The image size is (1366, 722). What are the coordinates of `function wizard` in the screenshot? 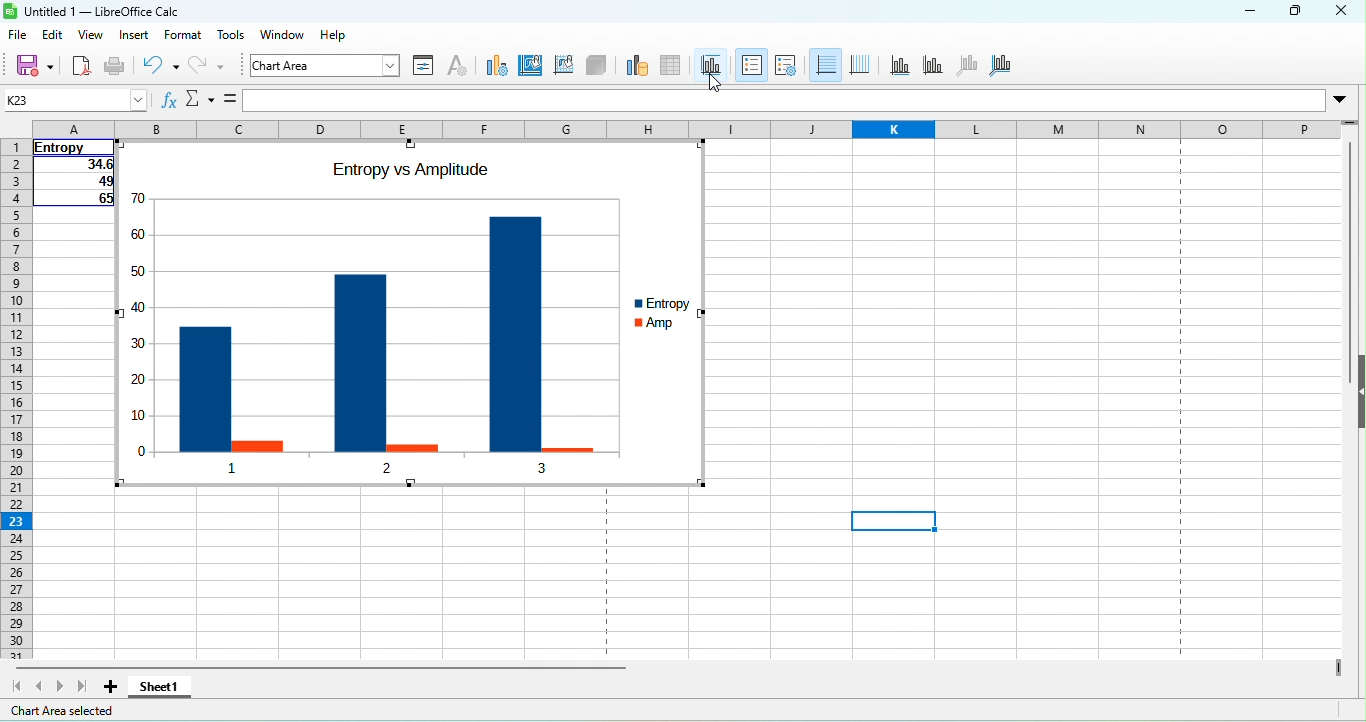 It's located at (169, 101).